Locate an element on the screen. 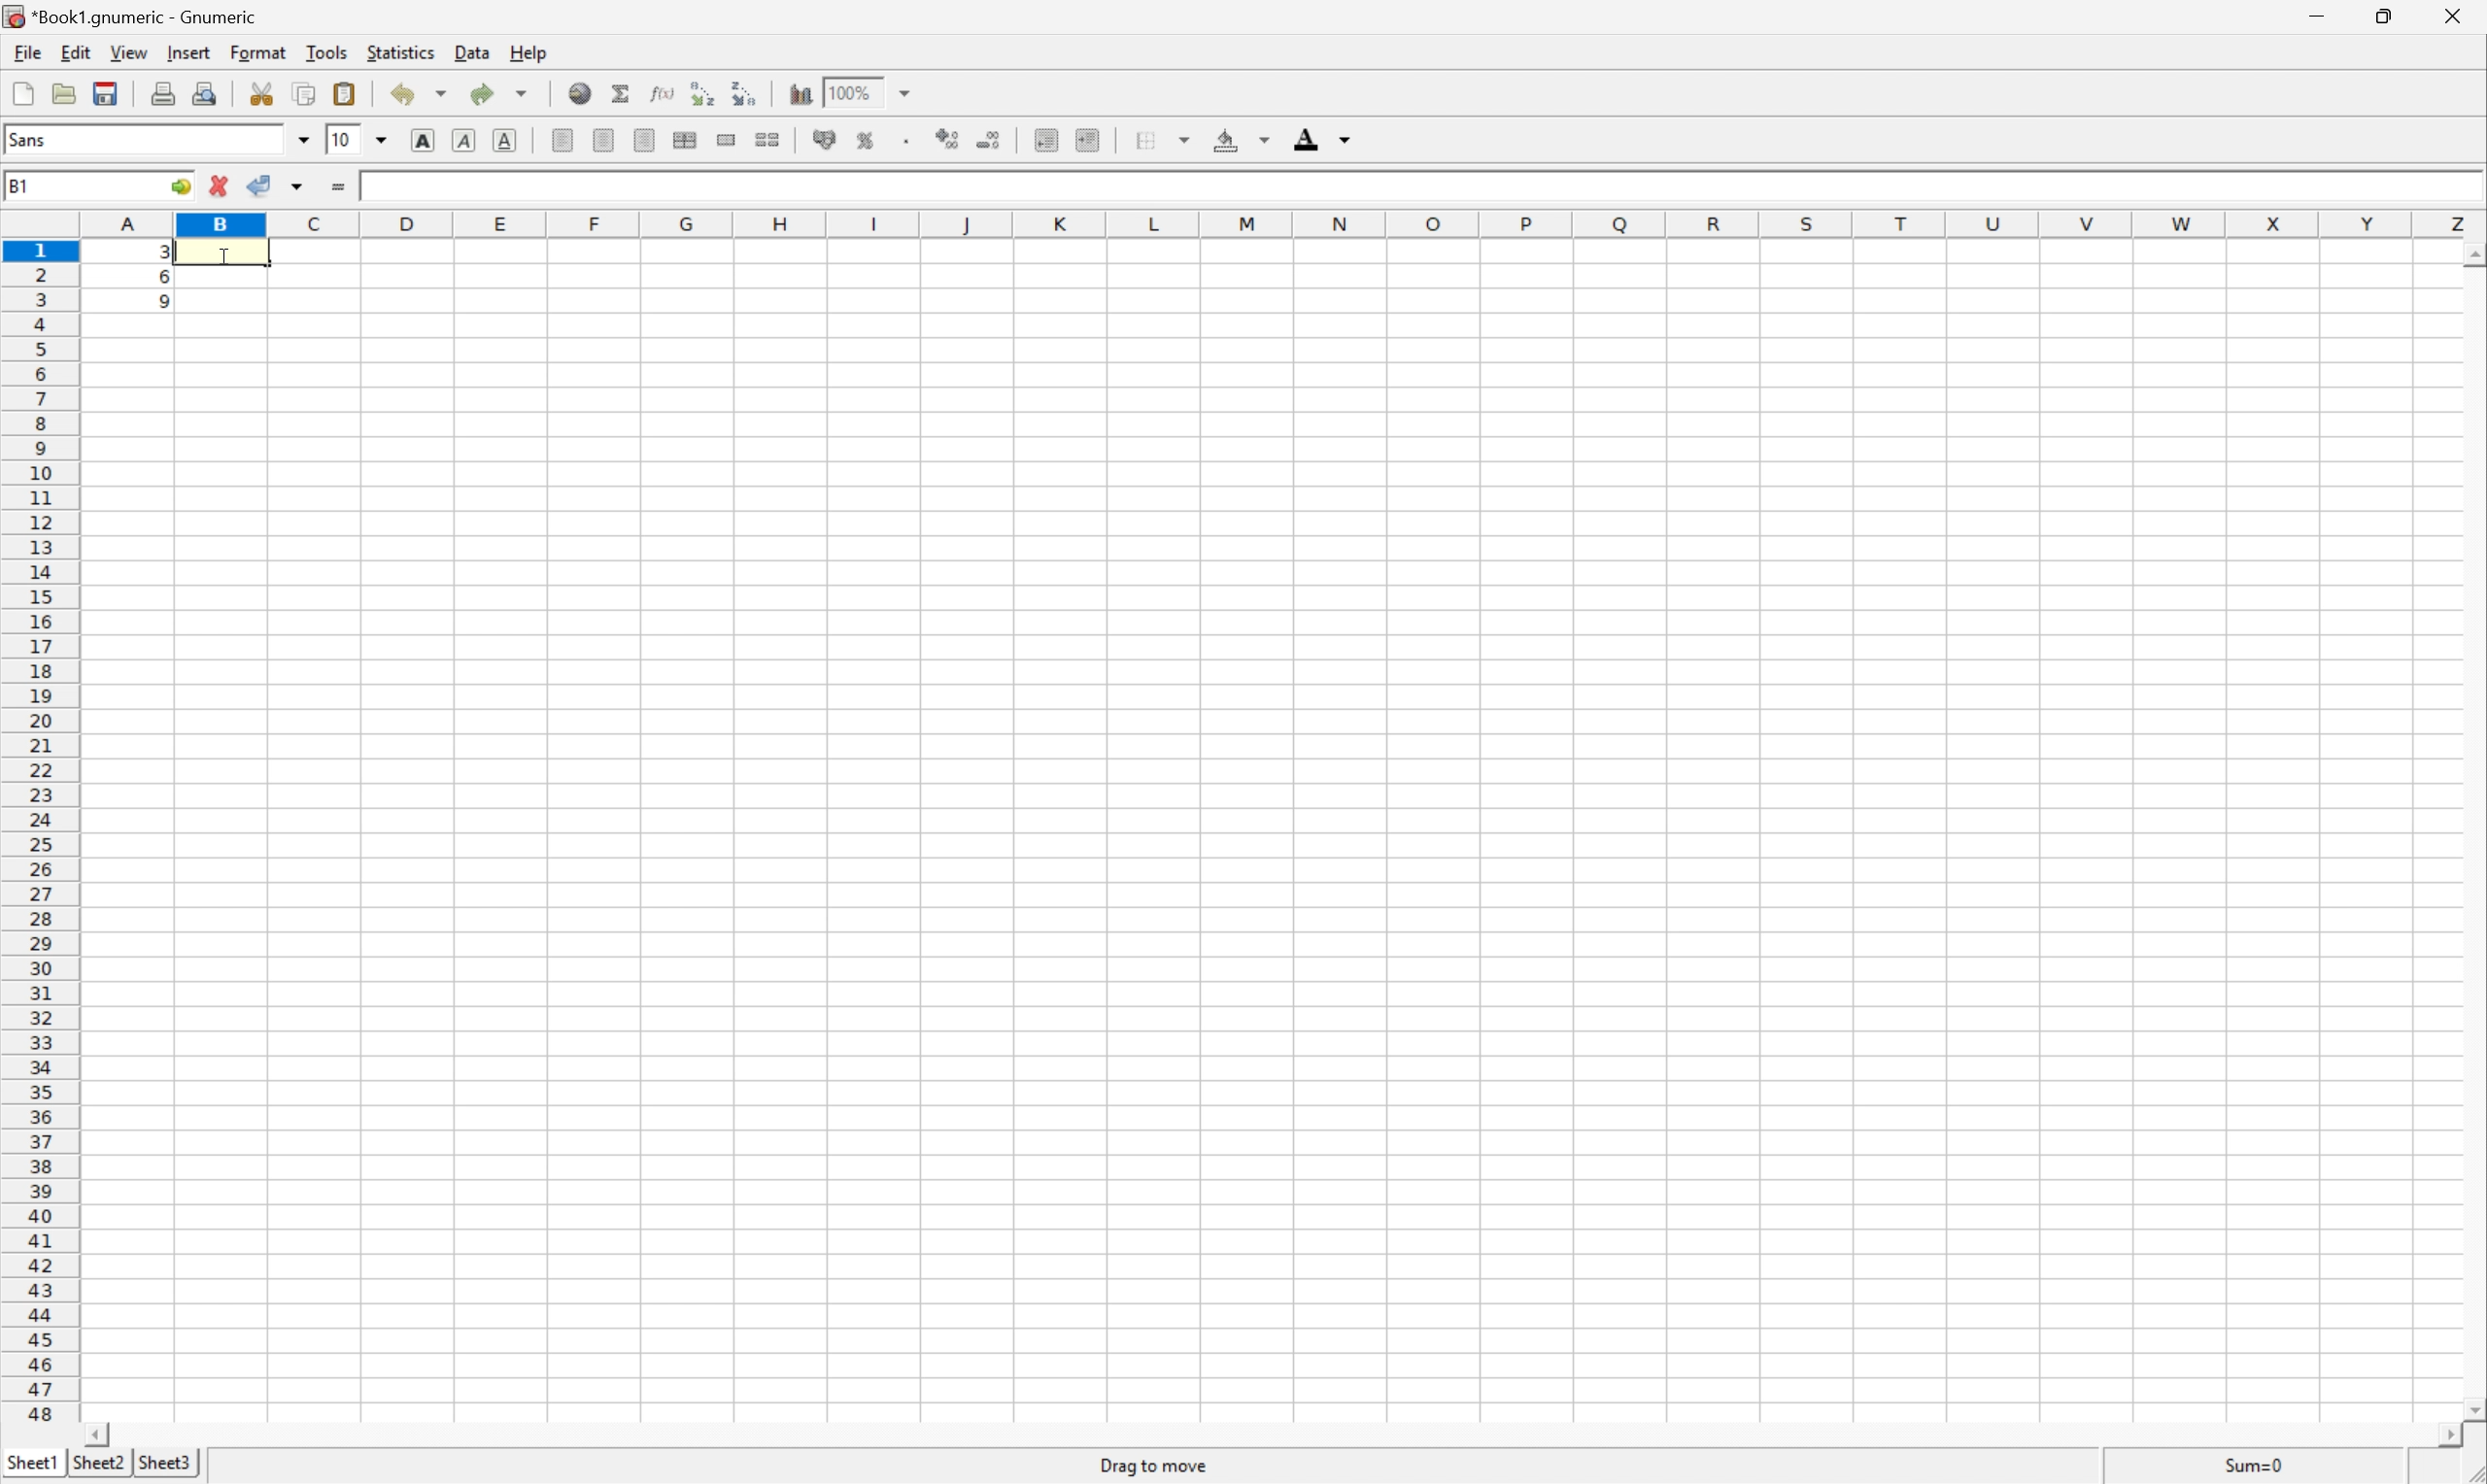 Image resolution: width=2487 pixels, height=1484 pixels. Scroll Right is located at coordinates (2442, 1436).